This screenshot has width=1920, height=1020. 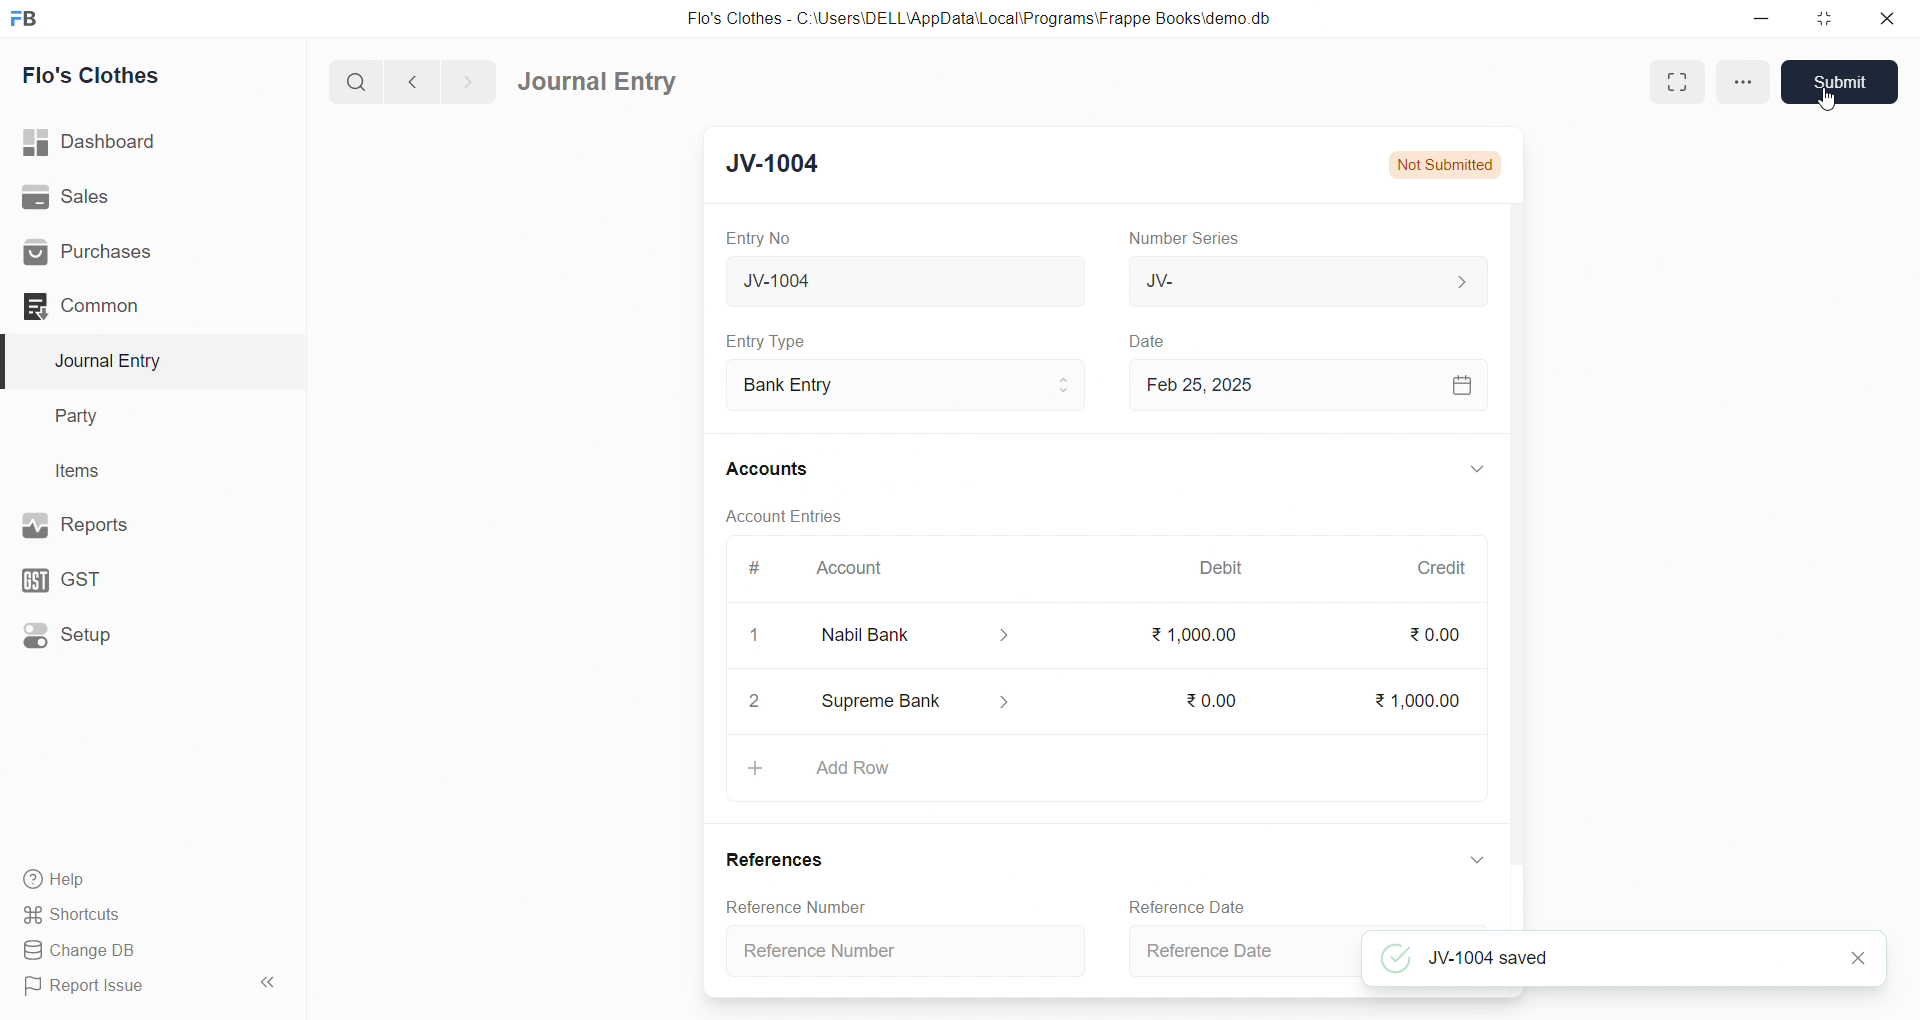 What do you see at coordinates (1595, 957) in the screenshot?
I see `JV-004 SAVED` at bounding box center [1595, 957].